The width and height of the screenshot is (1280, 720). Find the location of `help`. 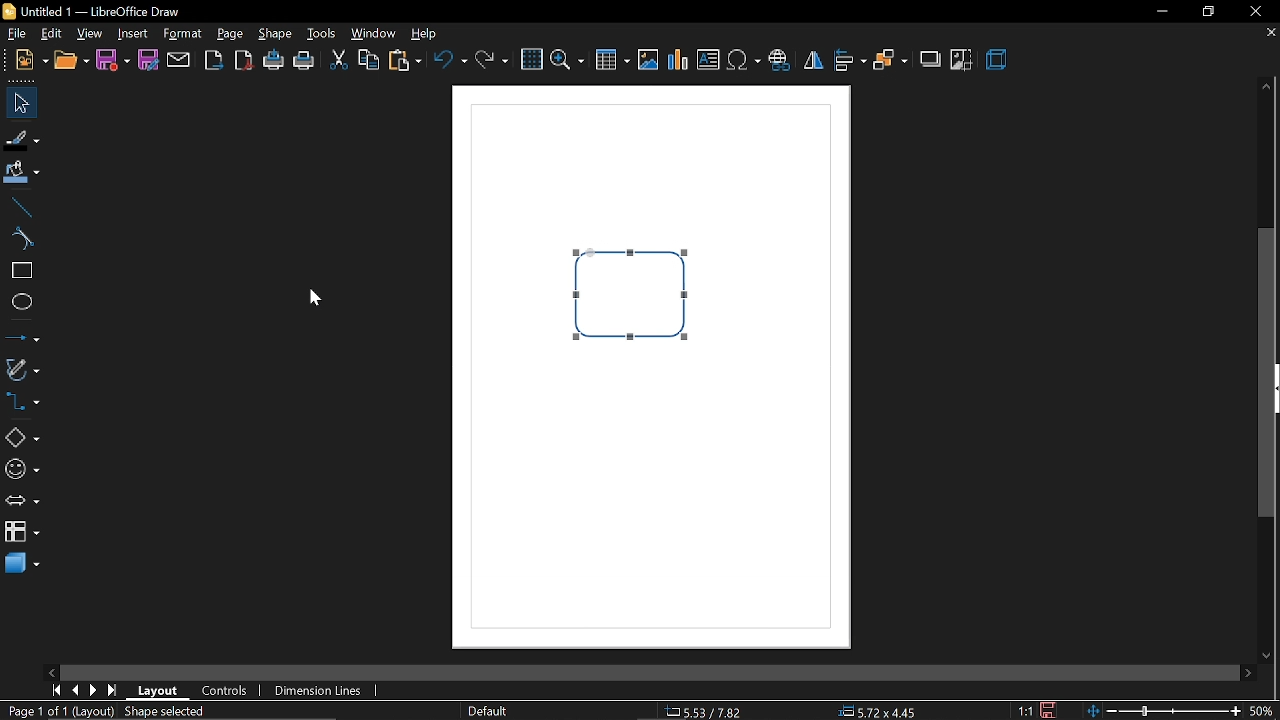

help is located at coordinates (429, 34).